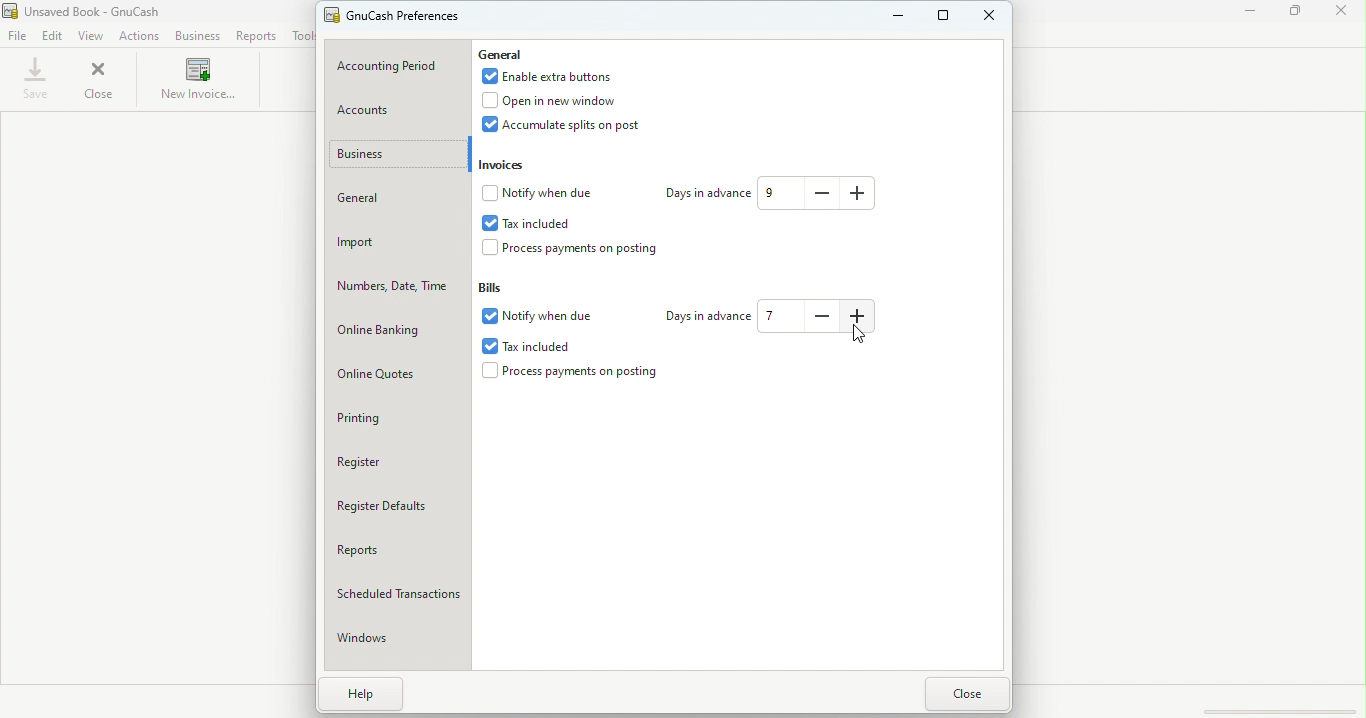 Image resolution: width=1366 pixels, height=718 pixels. I want to click on cursor, so click(859, 332).